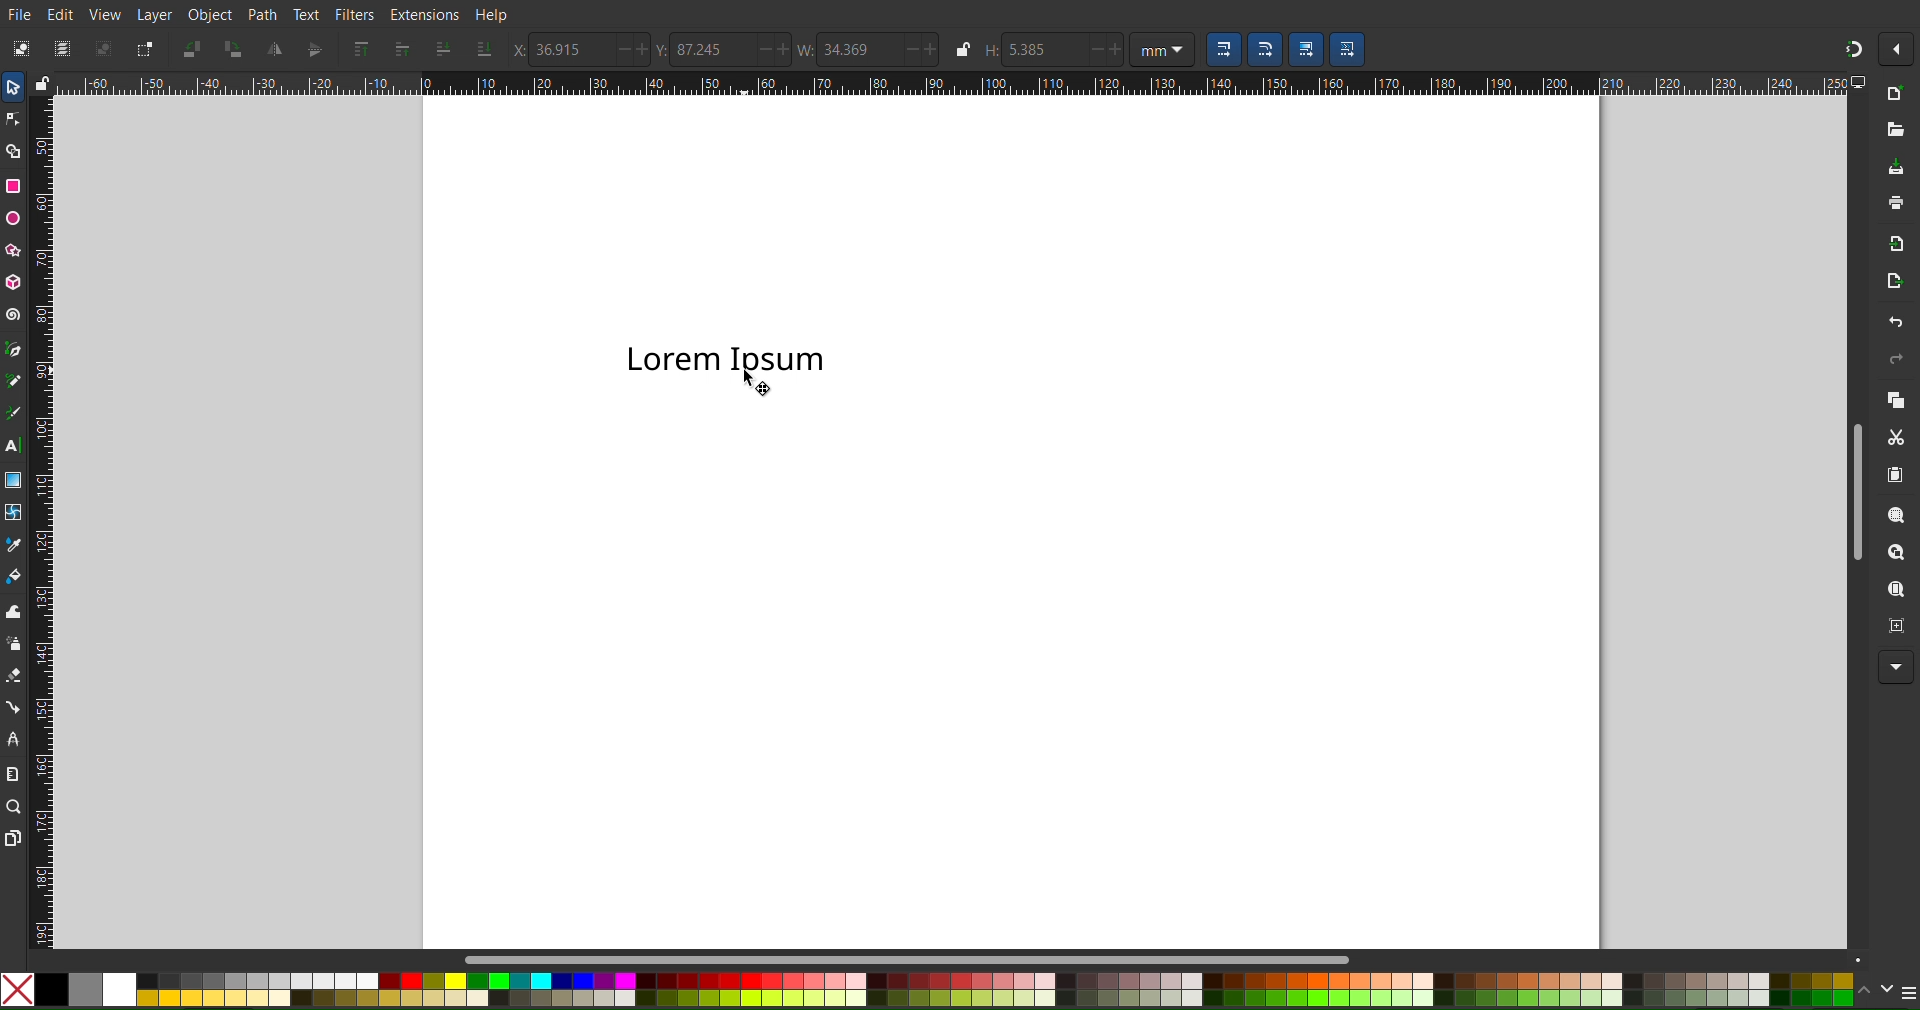 The width and height of the screenshot is (1920, 1010). Describe the element at coordinates (1892, 322) in the screenshot. I see `Undo` at that location.